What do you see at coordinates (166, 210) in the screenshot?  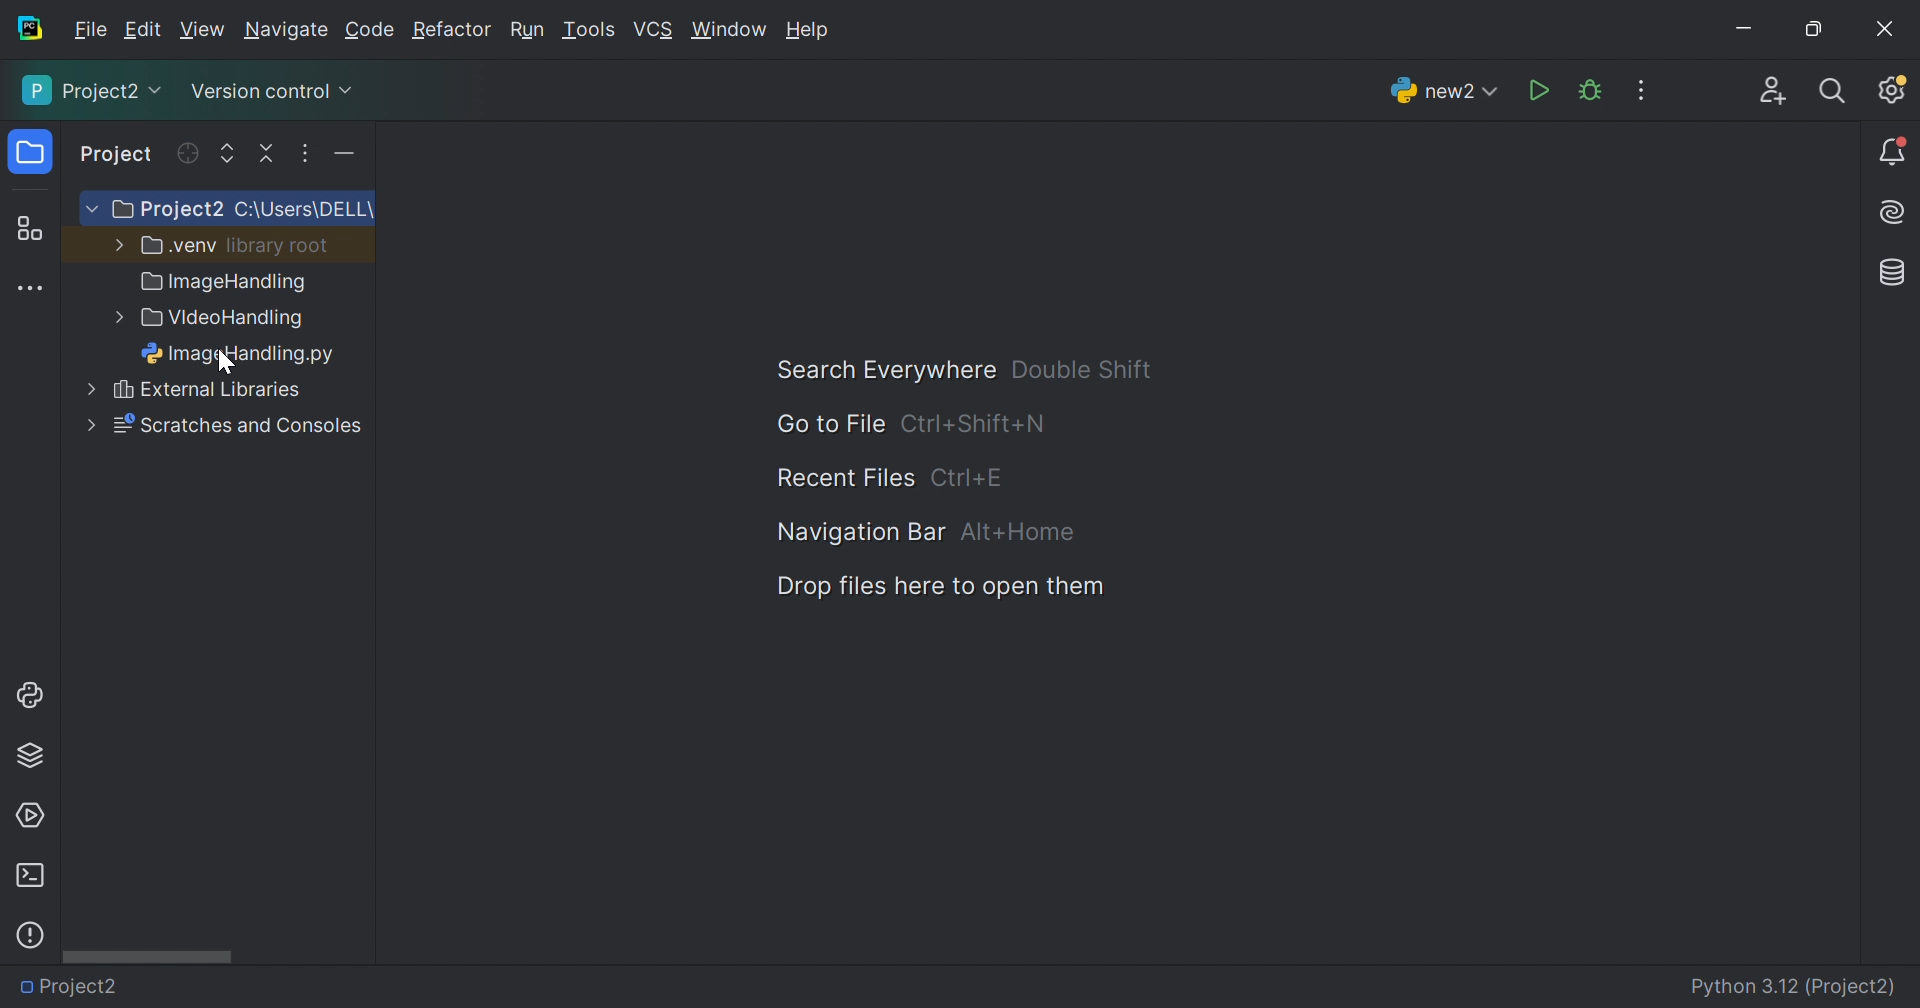 I see `Project2` at bounding box center [166, 210].